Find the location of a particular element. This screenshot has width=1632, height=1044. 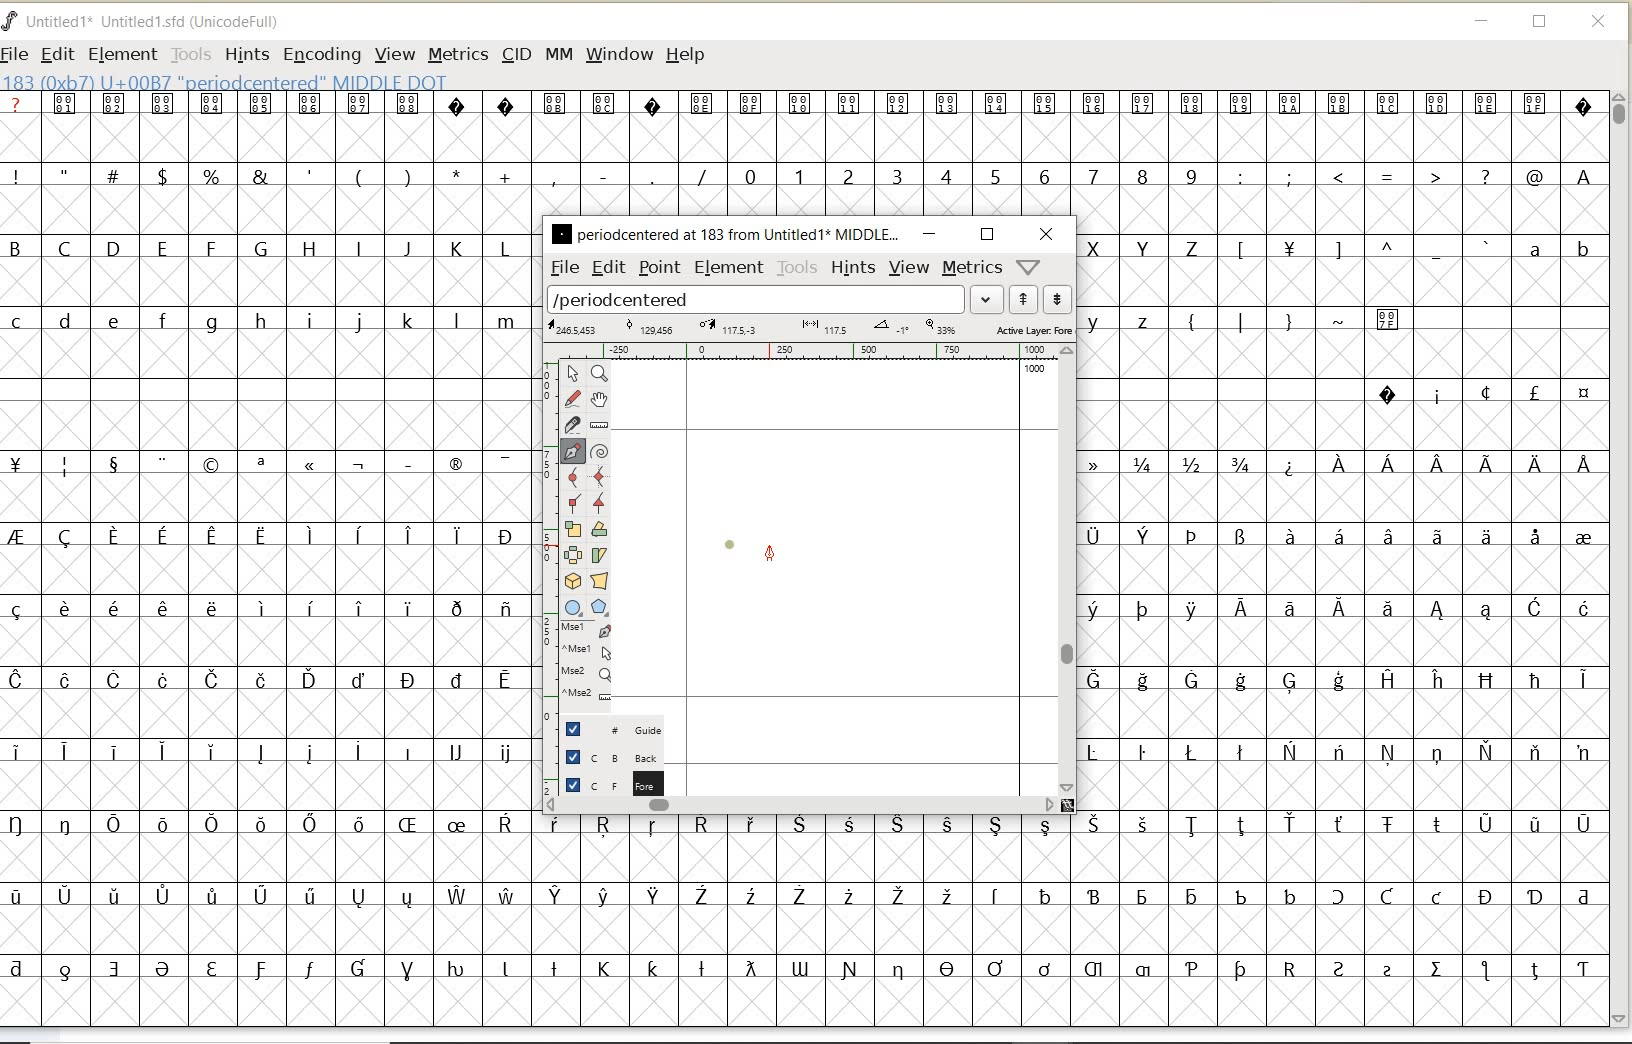

special characters is located at coordinates (1419, 177).